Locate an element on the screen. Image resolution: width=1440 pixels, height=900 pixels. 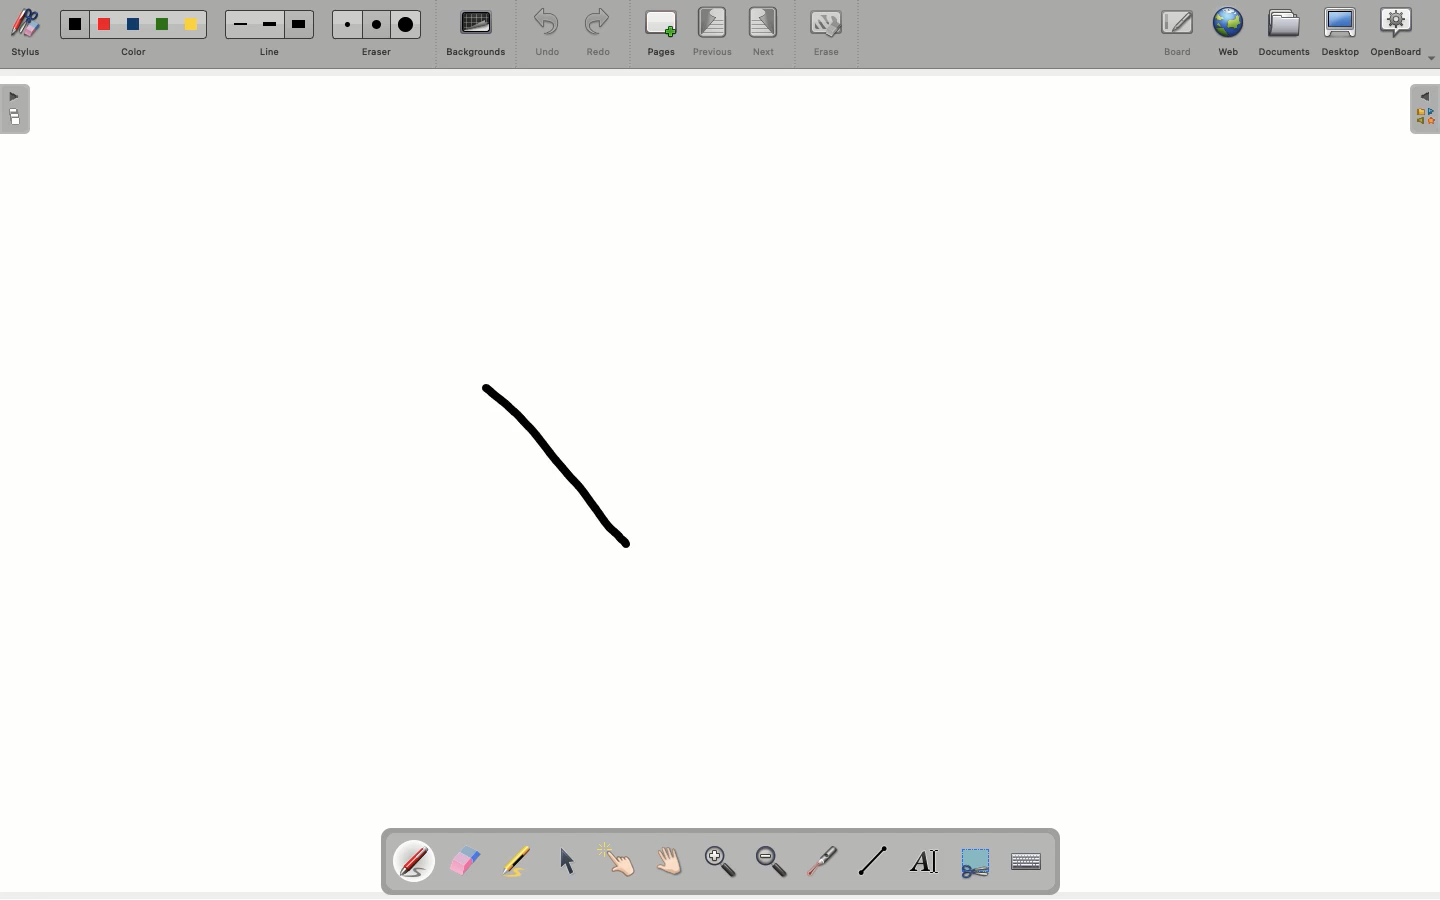
Previous is located at coordinates (715, 34).